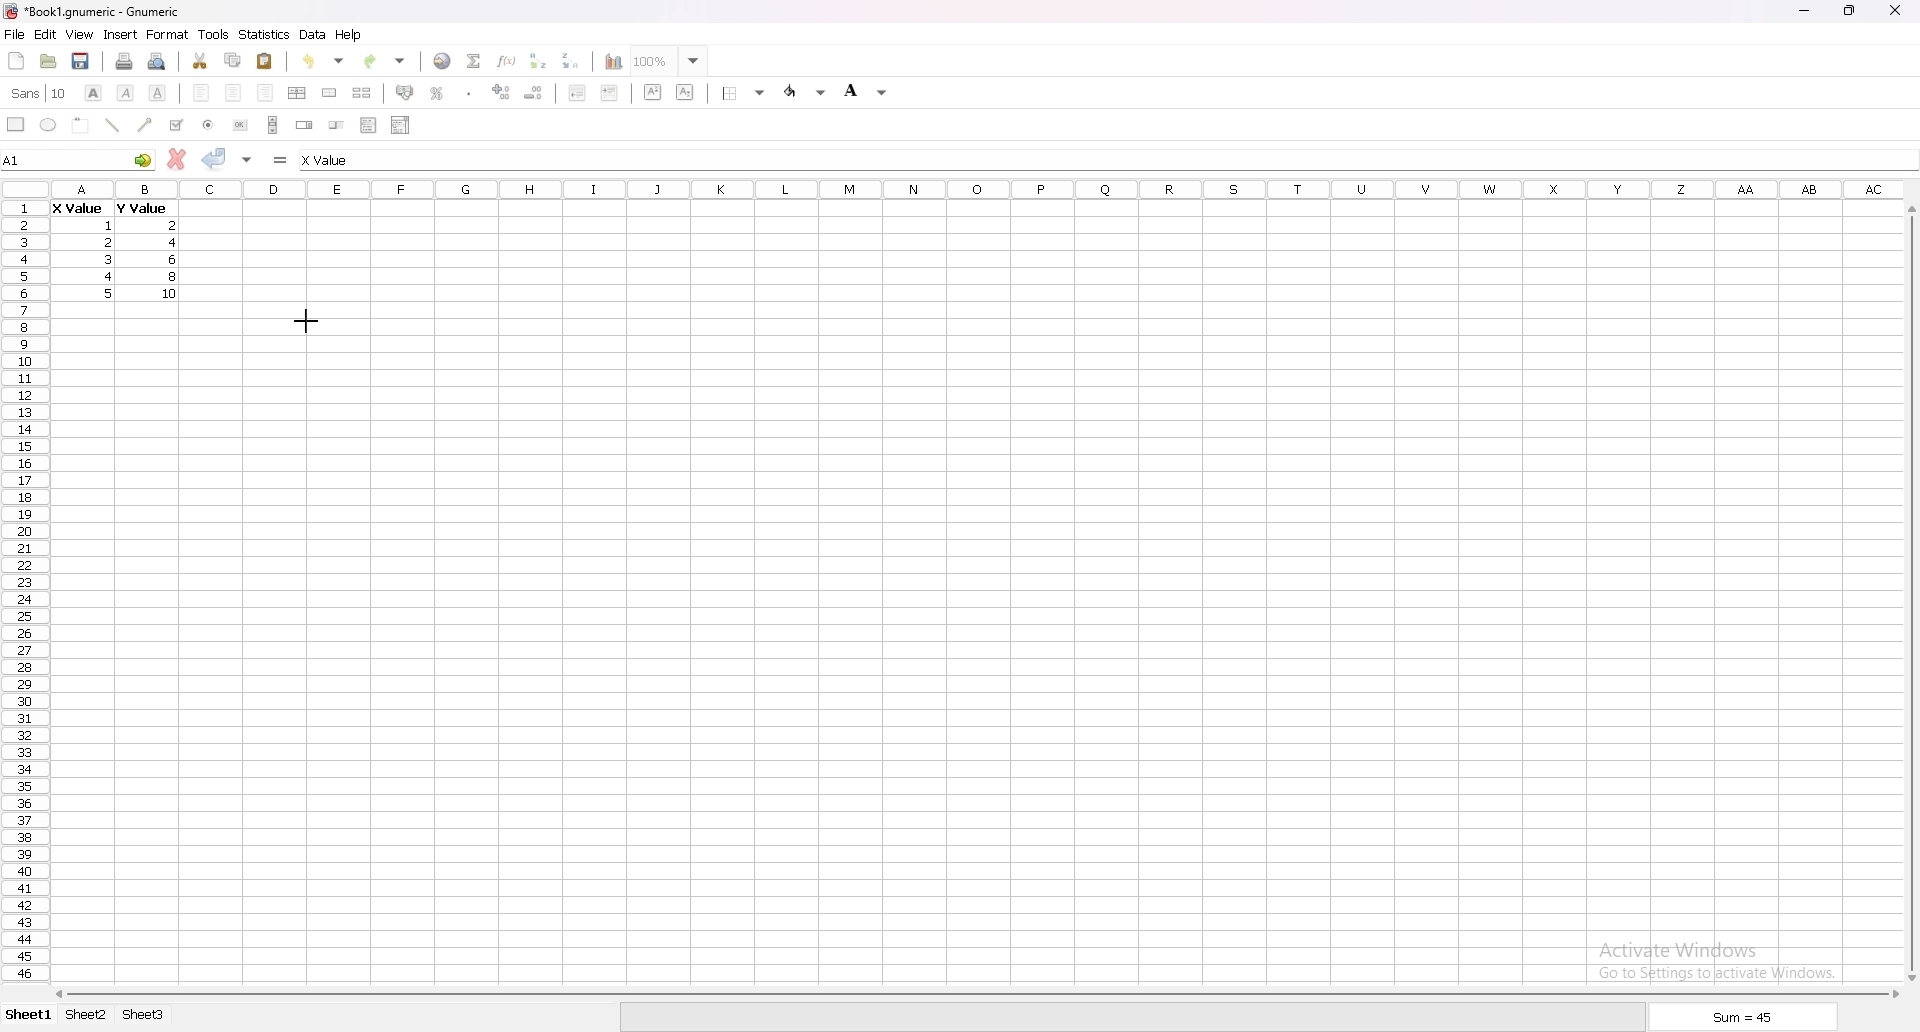 This screenshot has width=1920, height=1032. What do you see at coordinates (178, 159) in the screenshot?
I see `cancel change` at bounding box center [178, 159].